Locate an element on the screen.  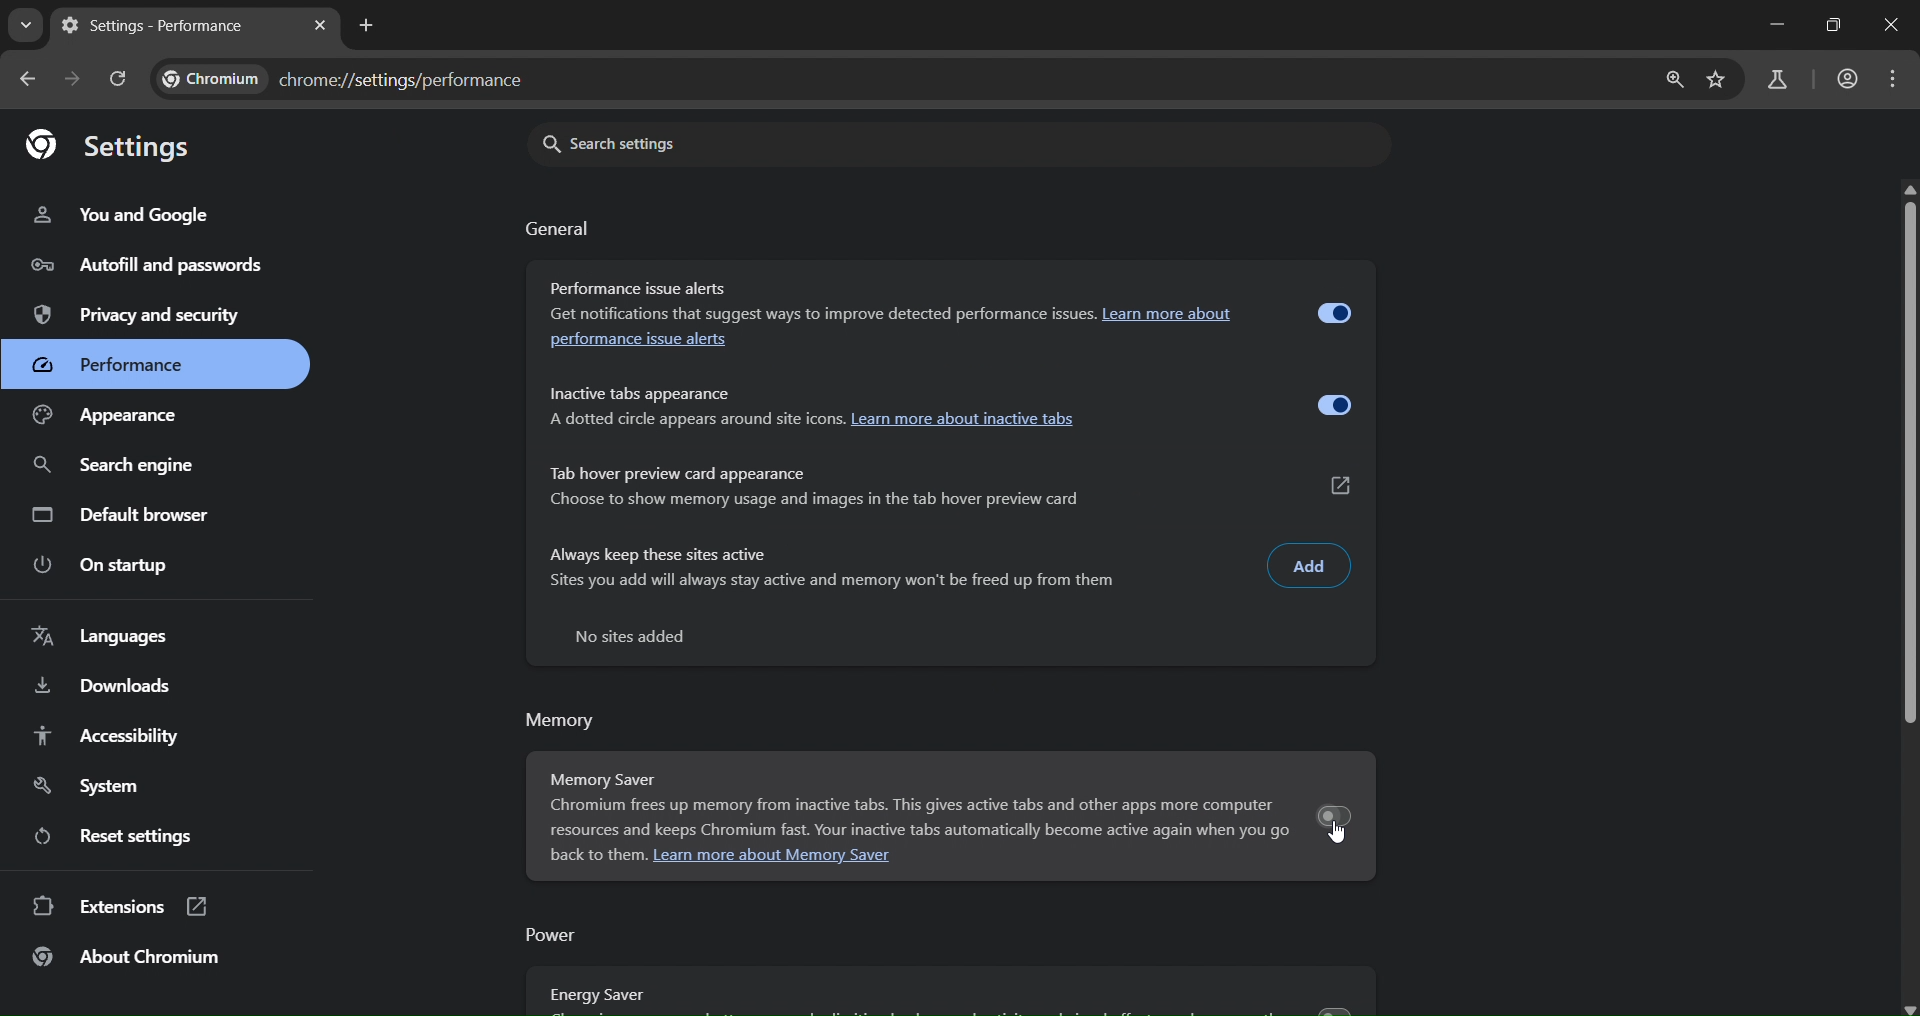
cursor is located at coordinates (1338, 839).